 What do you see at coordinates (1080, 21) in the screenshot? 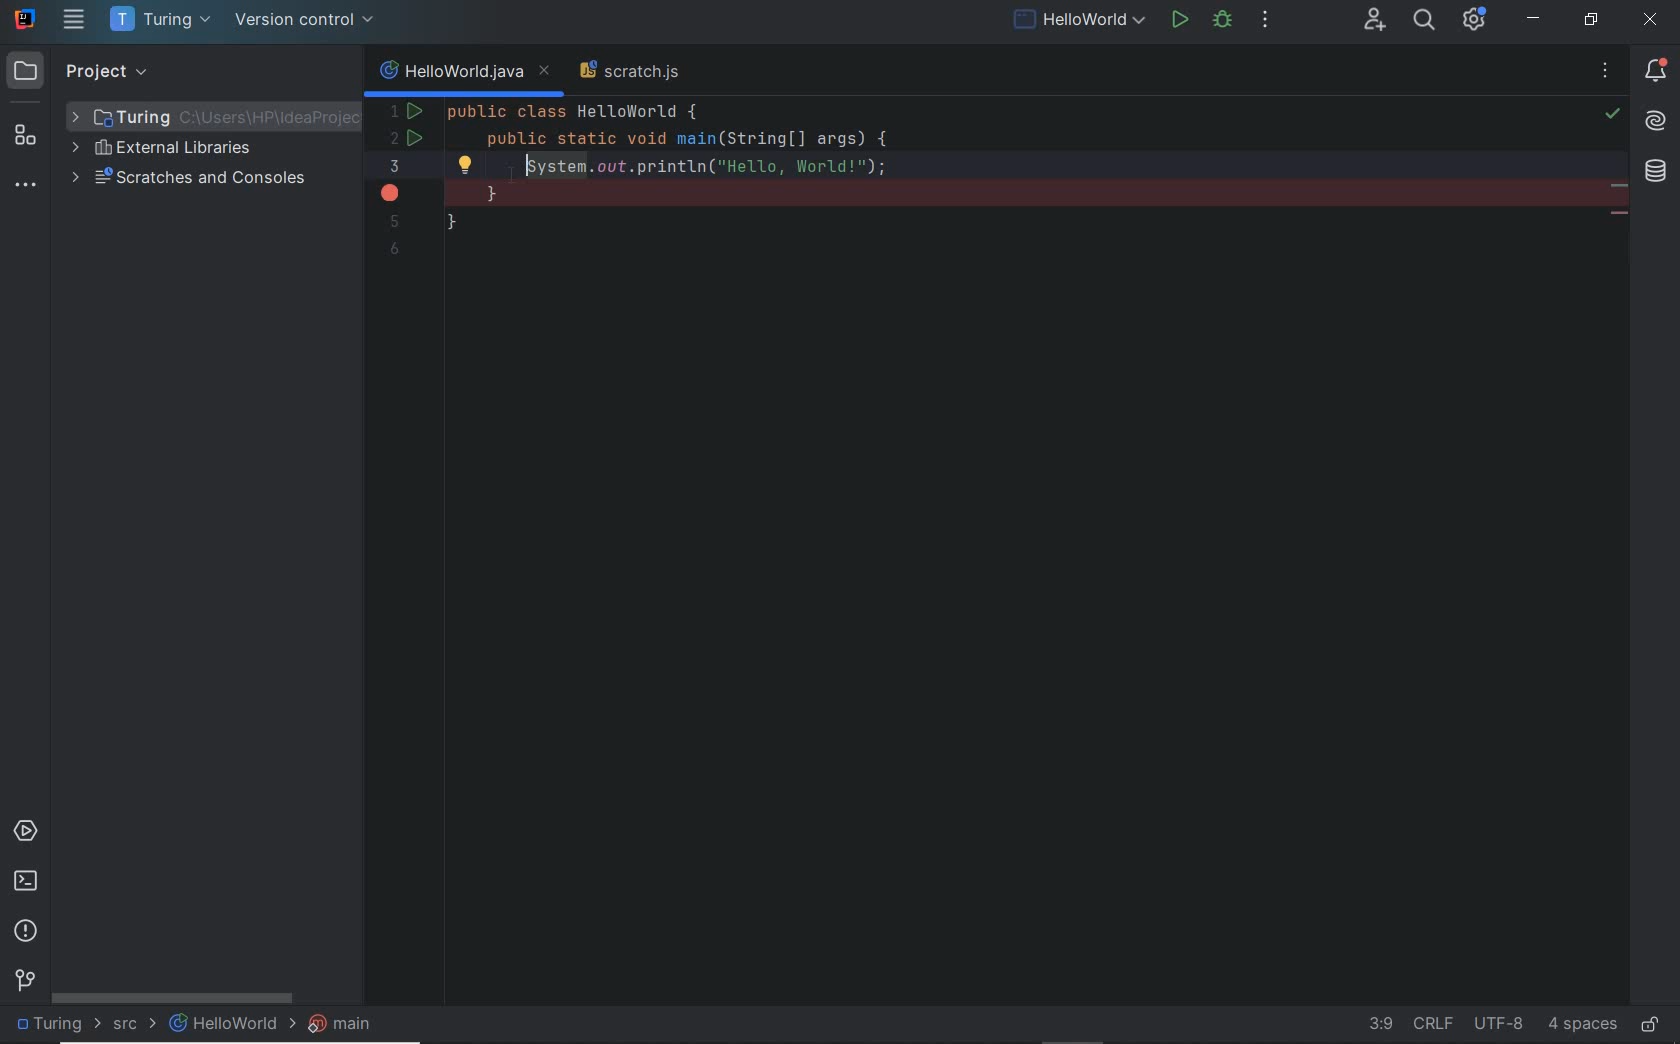
I see `run/debug configurations` at bounding box center [1080, 21].